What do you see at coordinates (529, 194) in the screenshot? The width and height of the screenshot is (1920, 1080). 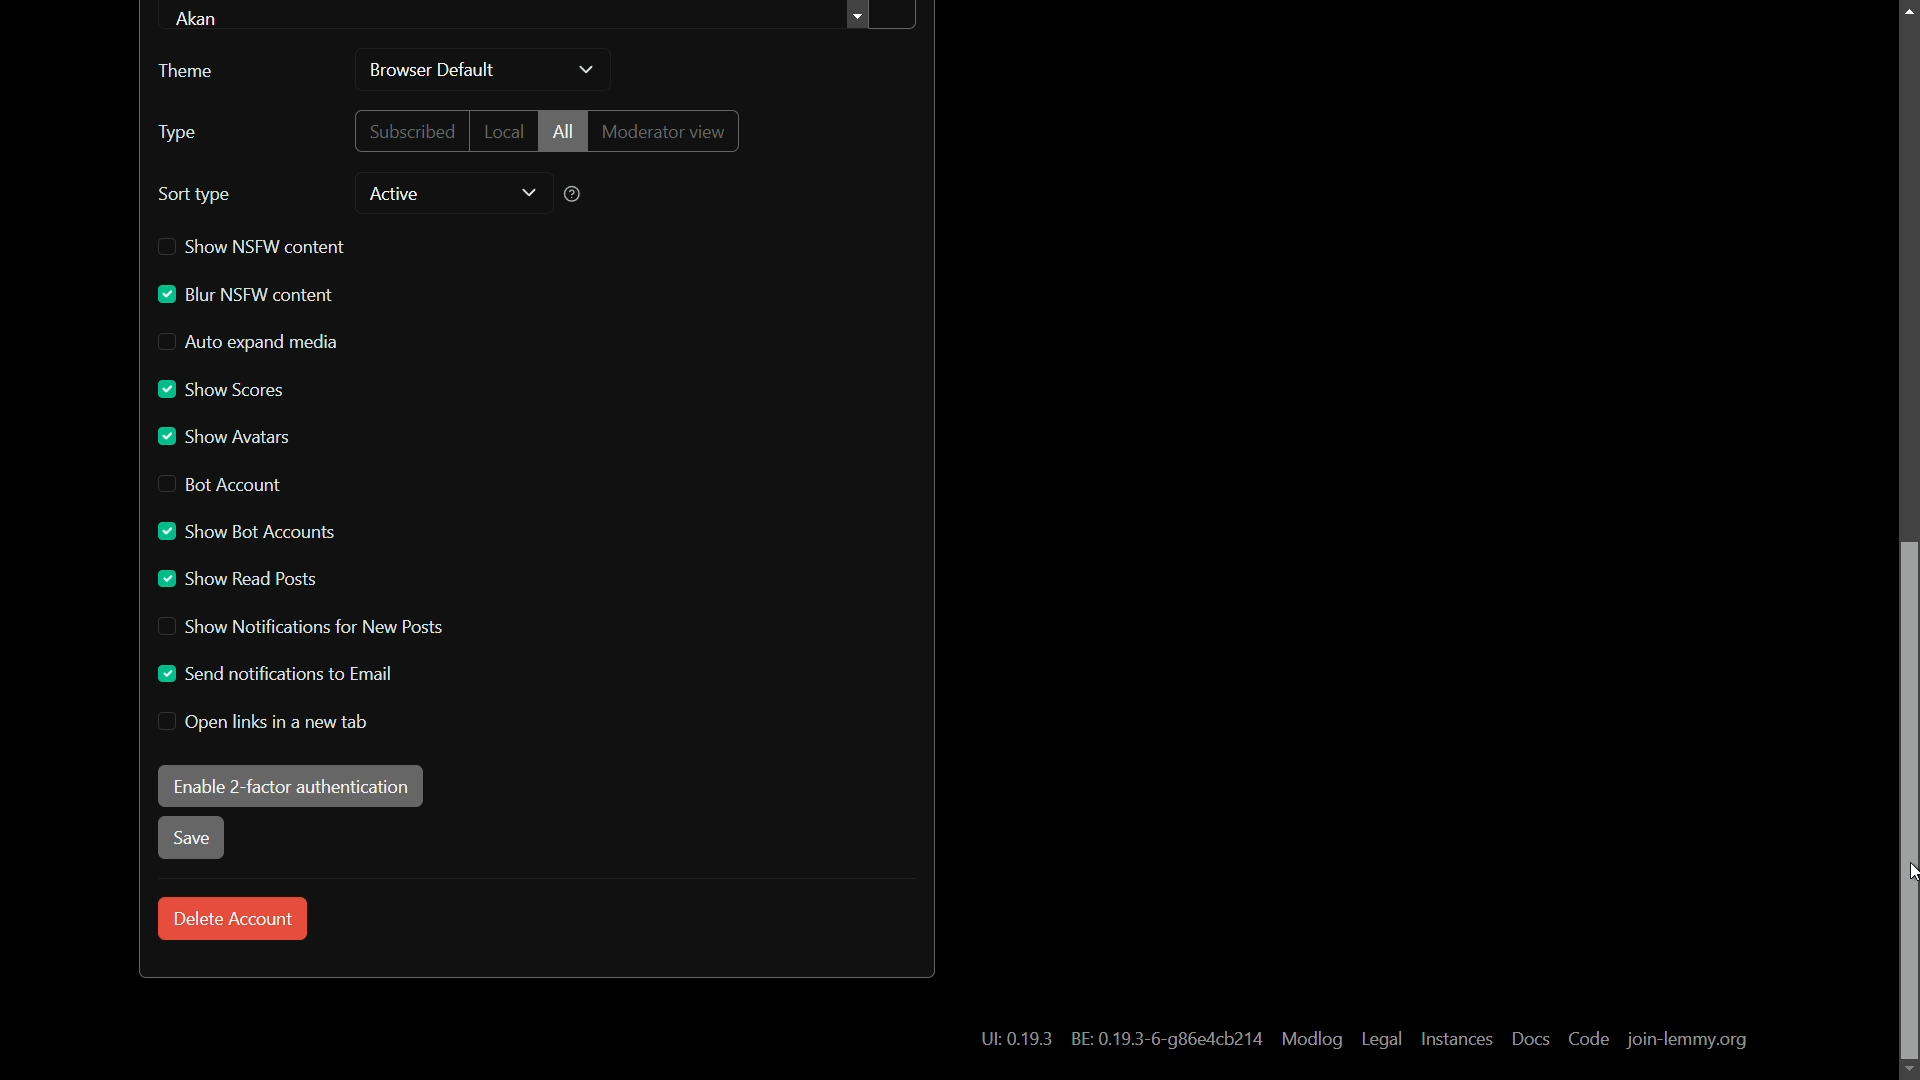 I see `dropdown` at bounding box center [529, 194].